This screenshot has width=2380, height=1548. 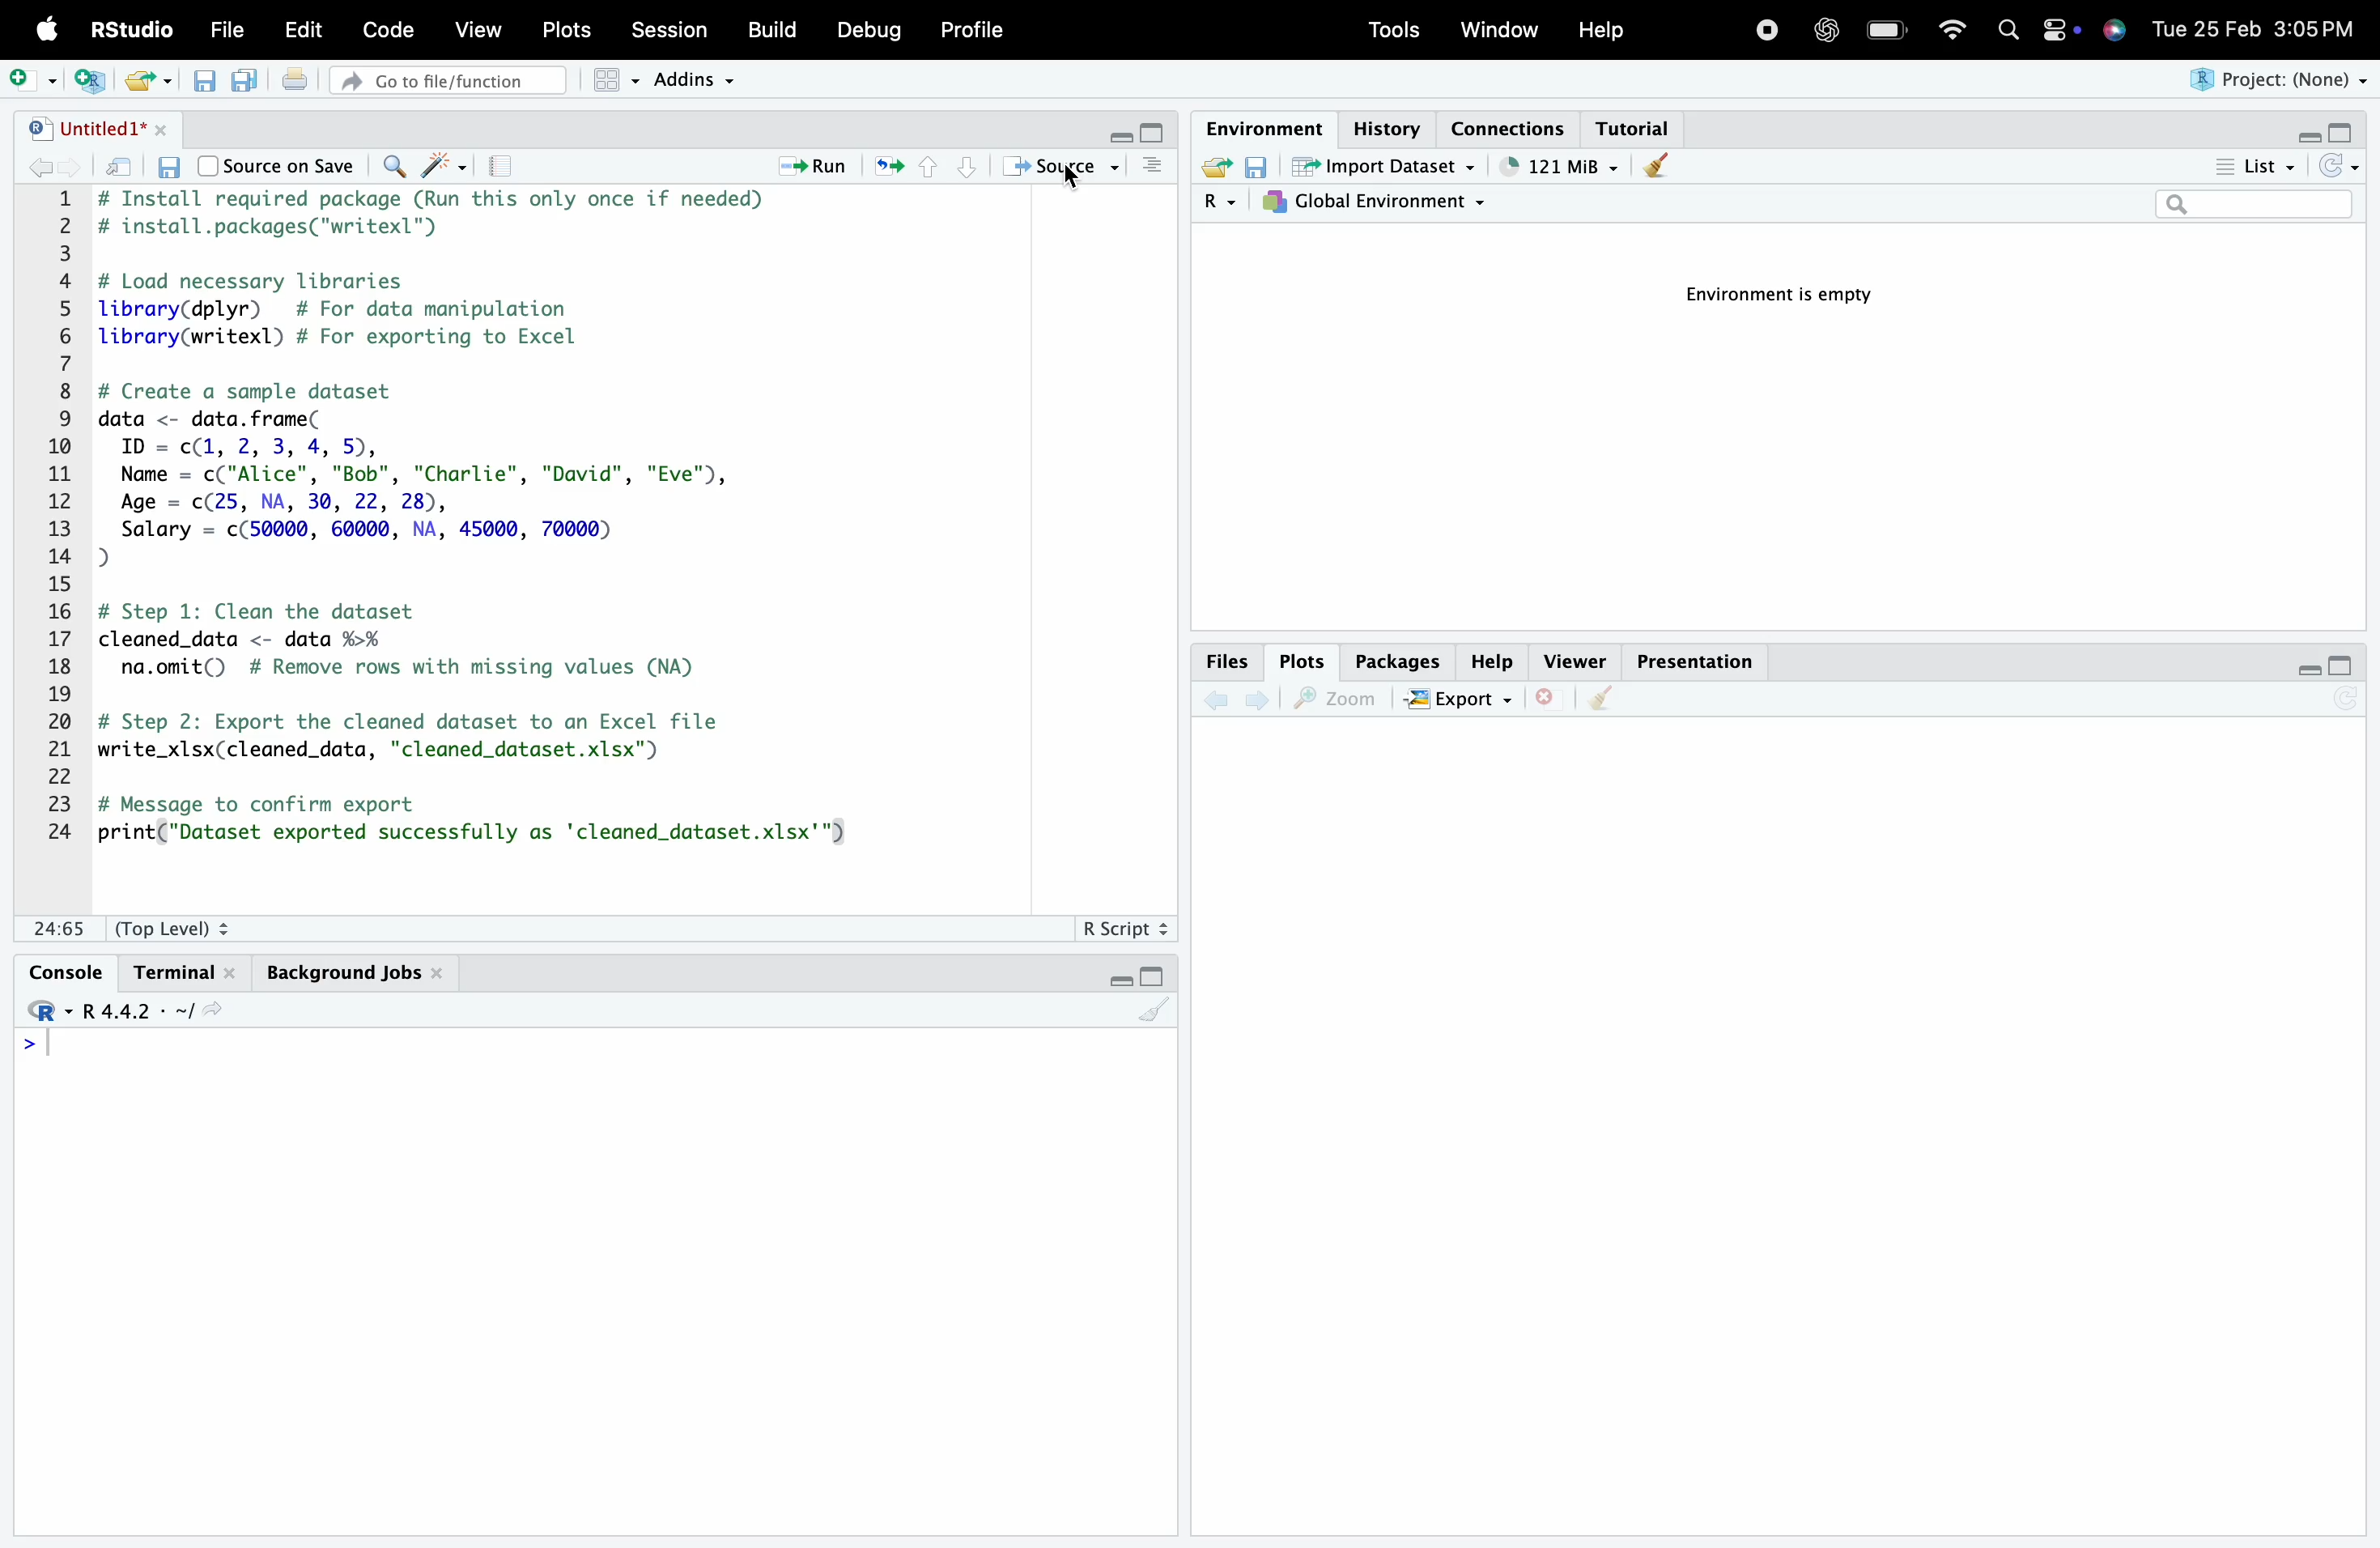 I want to click on Help, so click(x=1603, y=30).